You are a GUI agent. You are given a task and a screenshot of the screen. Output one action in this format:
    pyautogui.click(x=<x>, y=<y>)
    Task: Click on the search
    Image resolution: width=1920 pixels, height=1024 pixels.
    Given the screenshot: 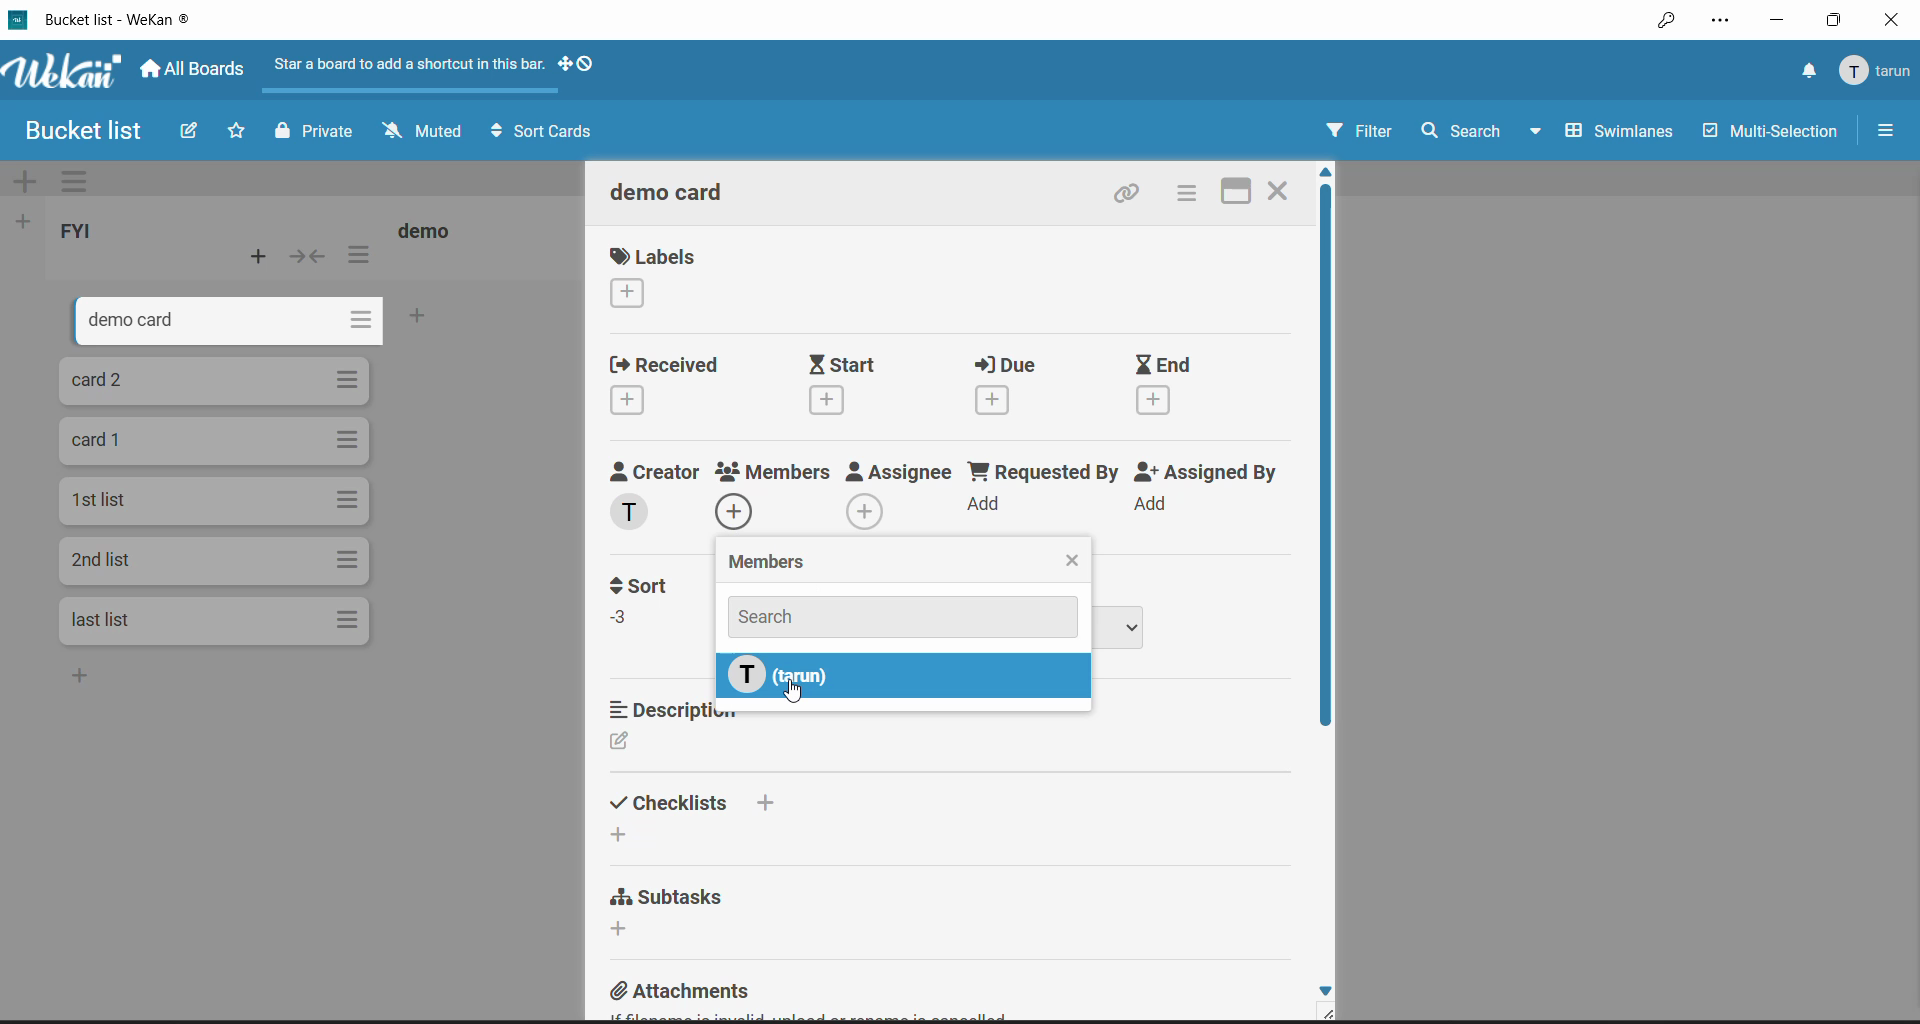 What is the action you would take?
    pyautogui.click(x=905, y=617)
    